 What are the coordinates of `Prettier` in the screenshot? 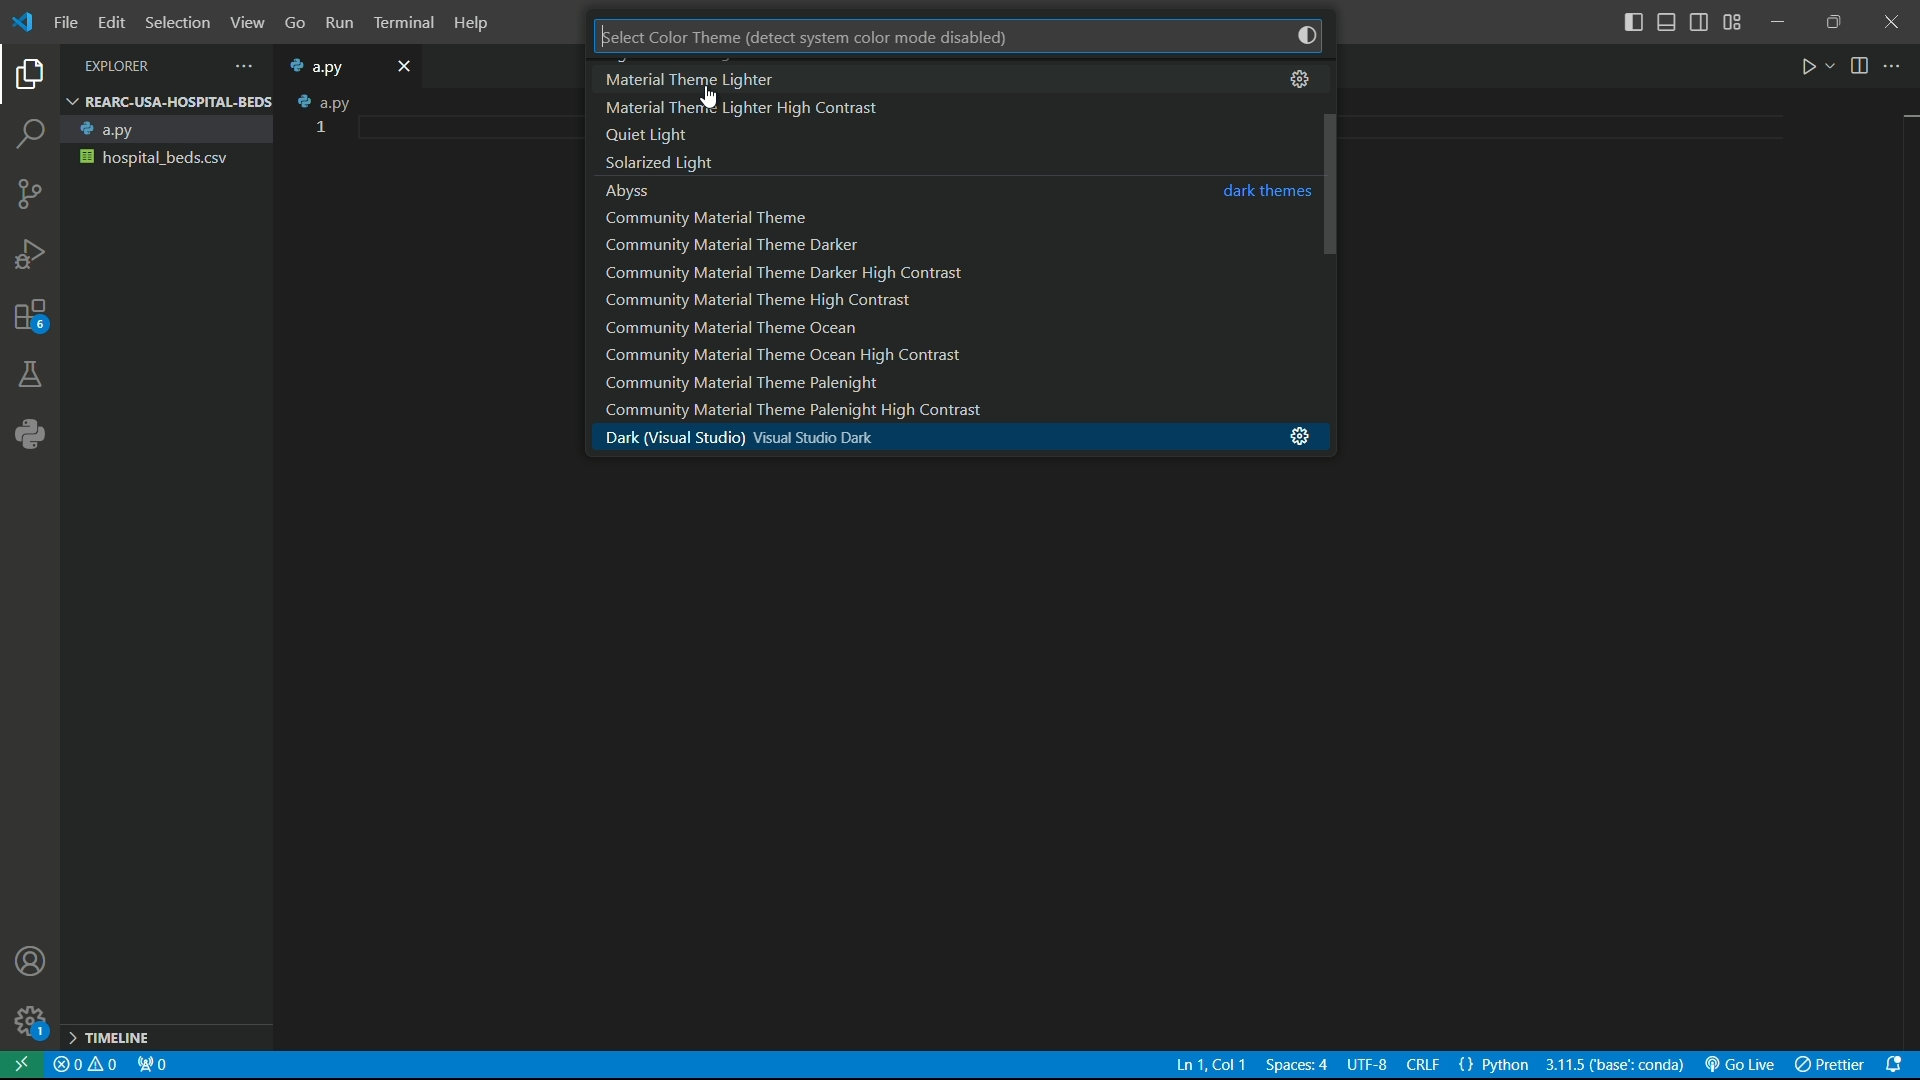 It's located at (1829, 1065).